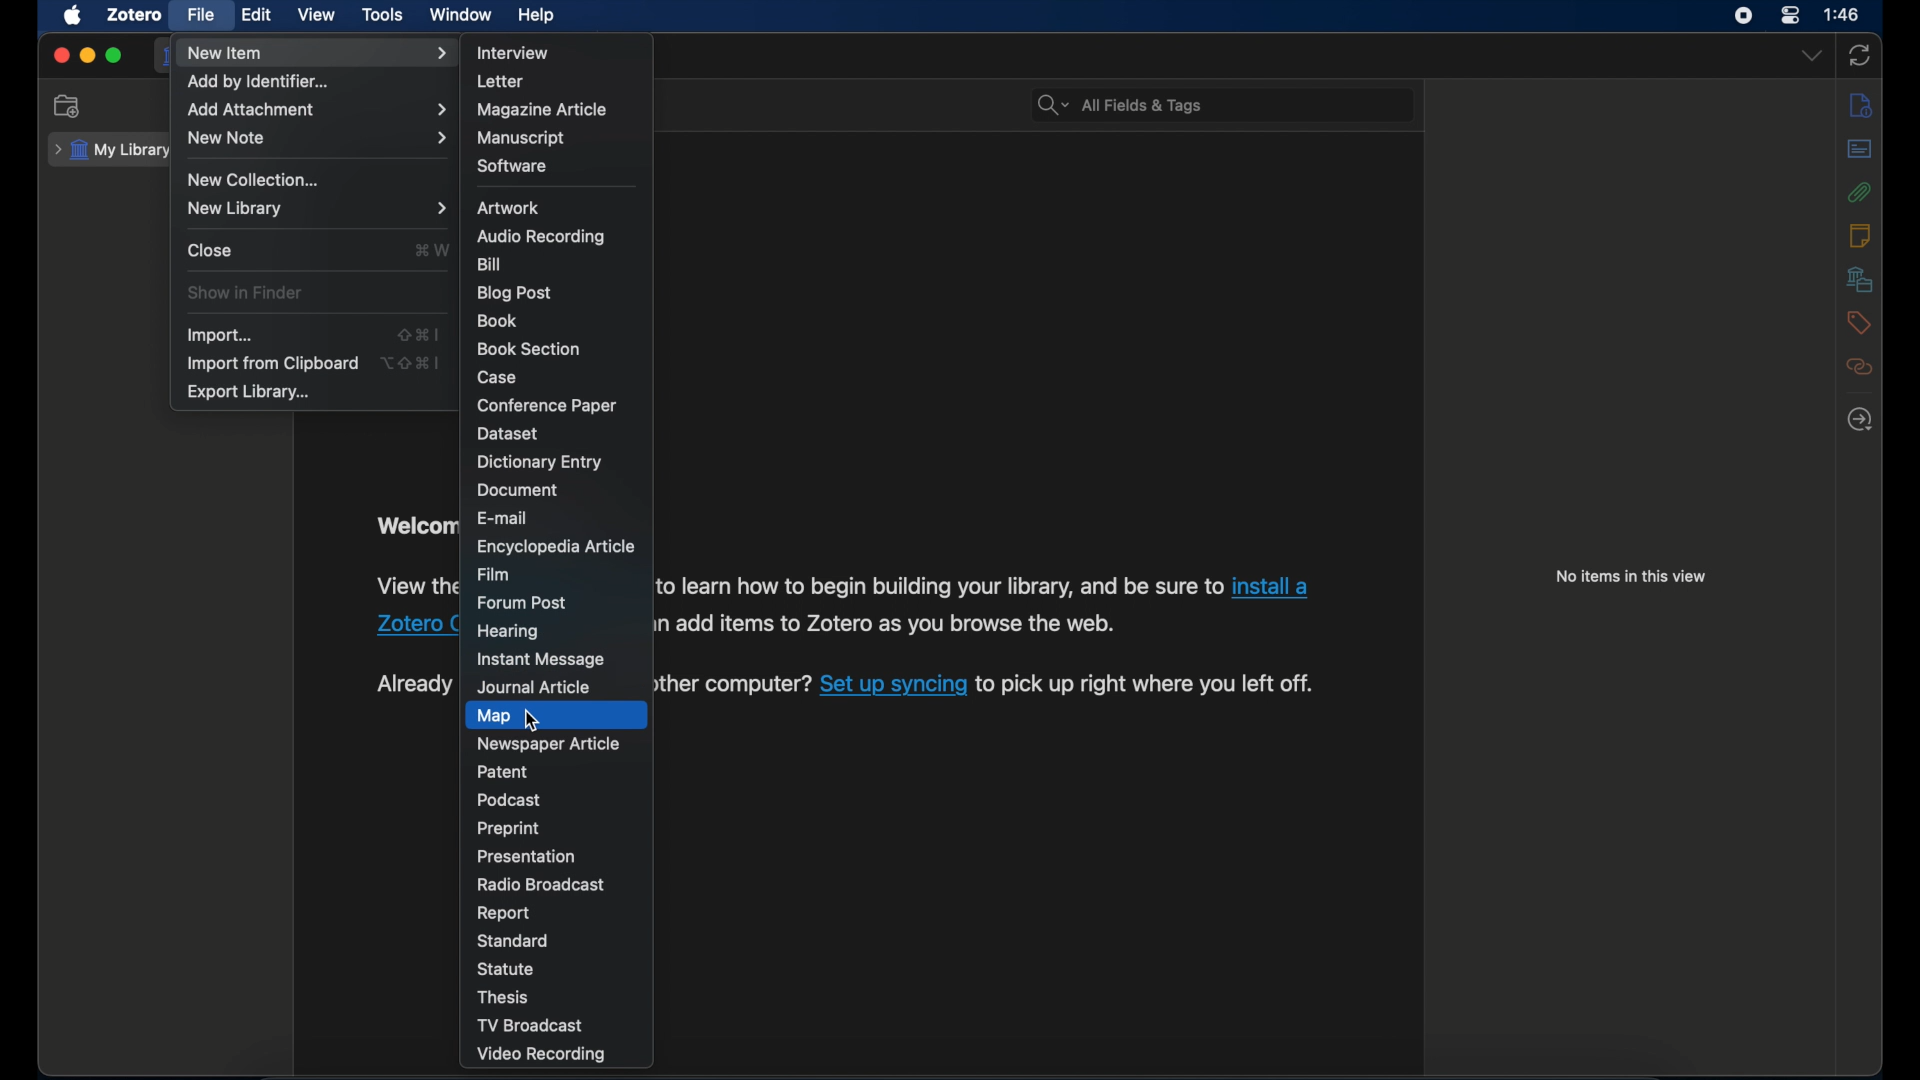 This screenshot has height=1080, width=1920. Describe the element at coordinates (521, 138) in the screenshot. I see `manuscript` at that location.